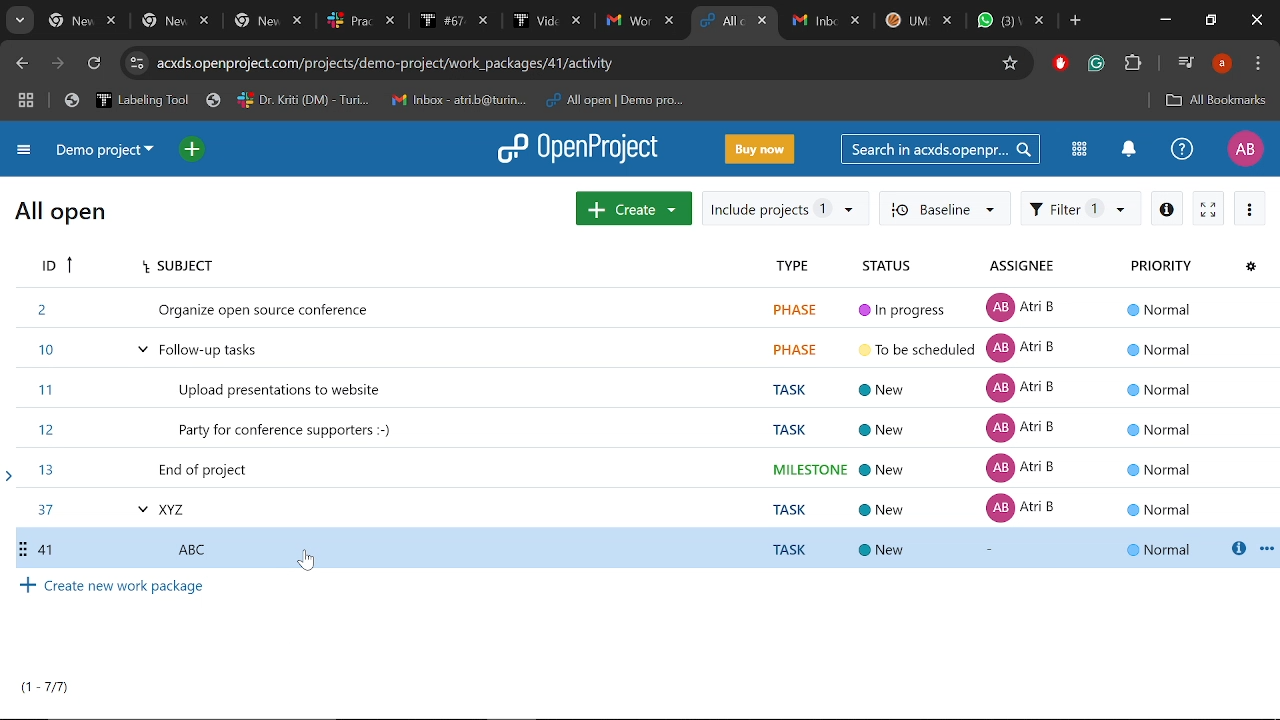 This screenshot has width=1280, height=720. Describe the element at coordinates (304, 567) in the screenshot. I see `cursor` at that location.